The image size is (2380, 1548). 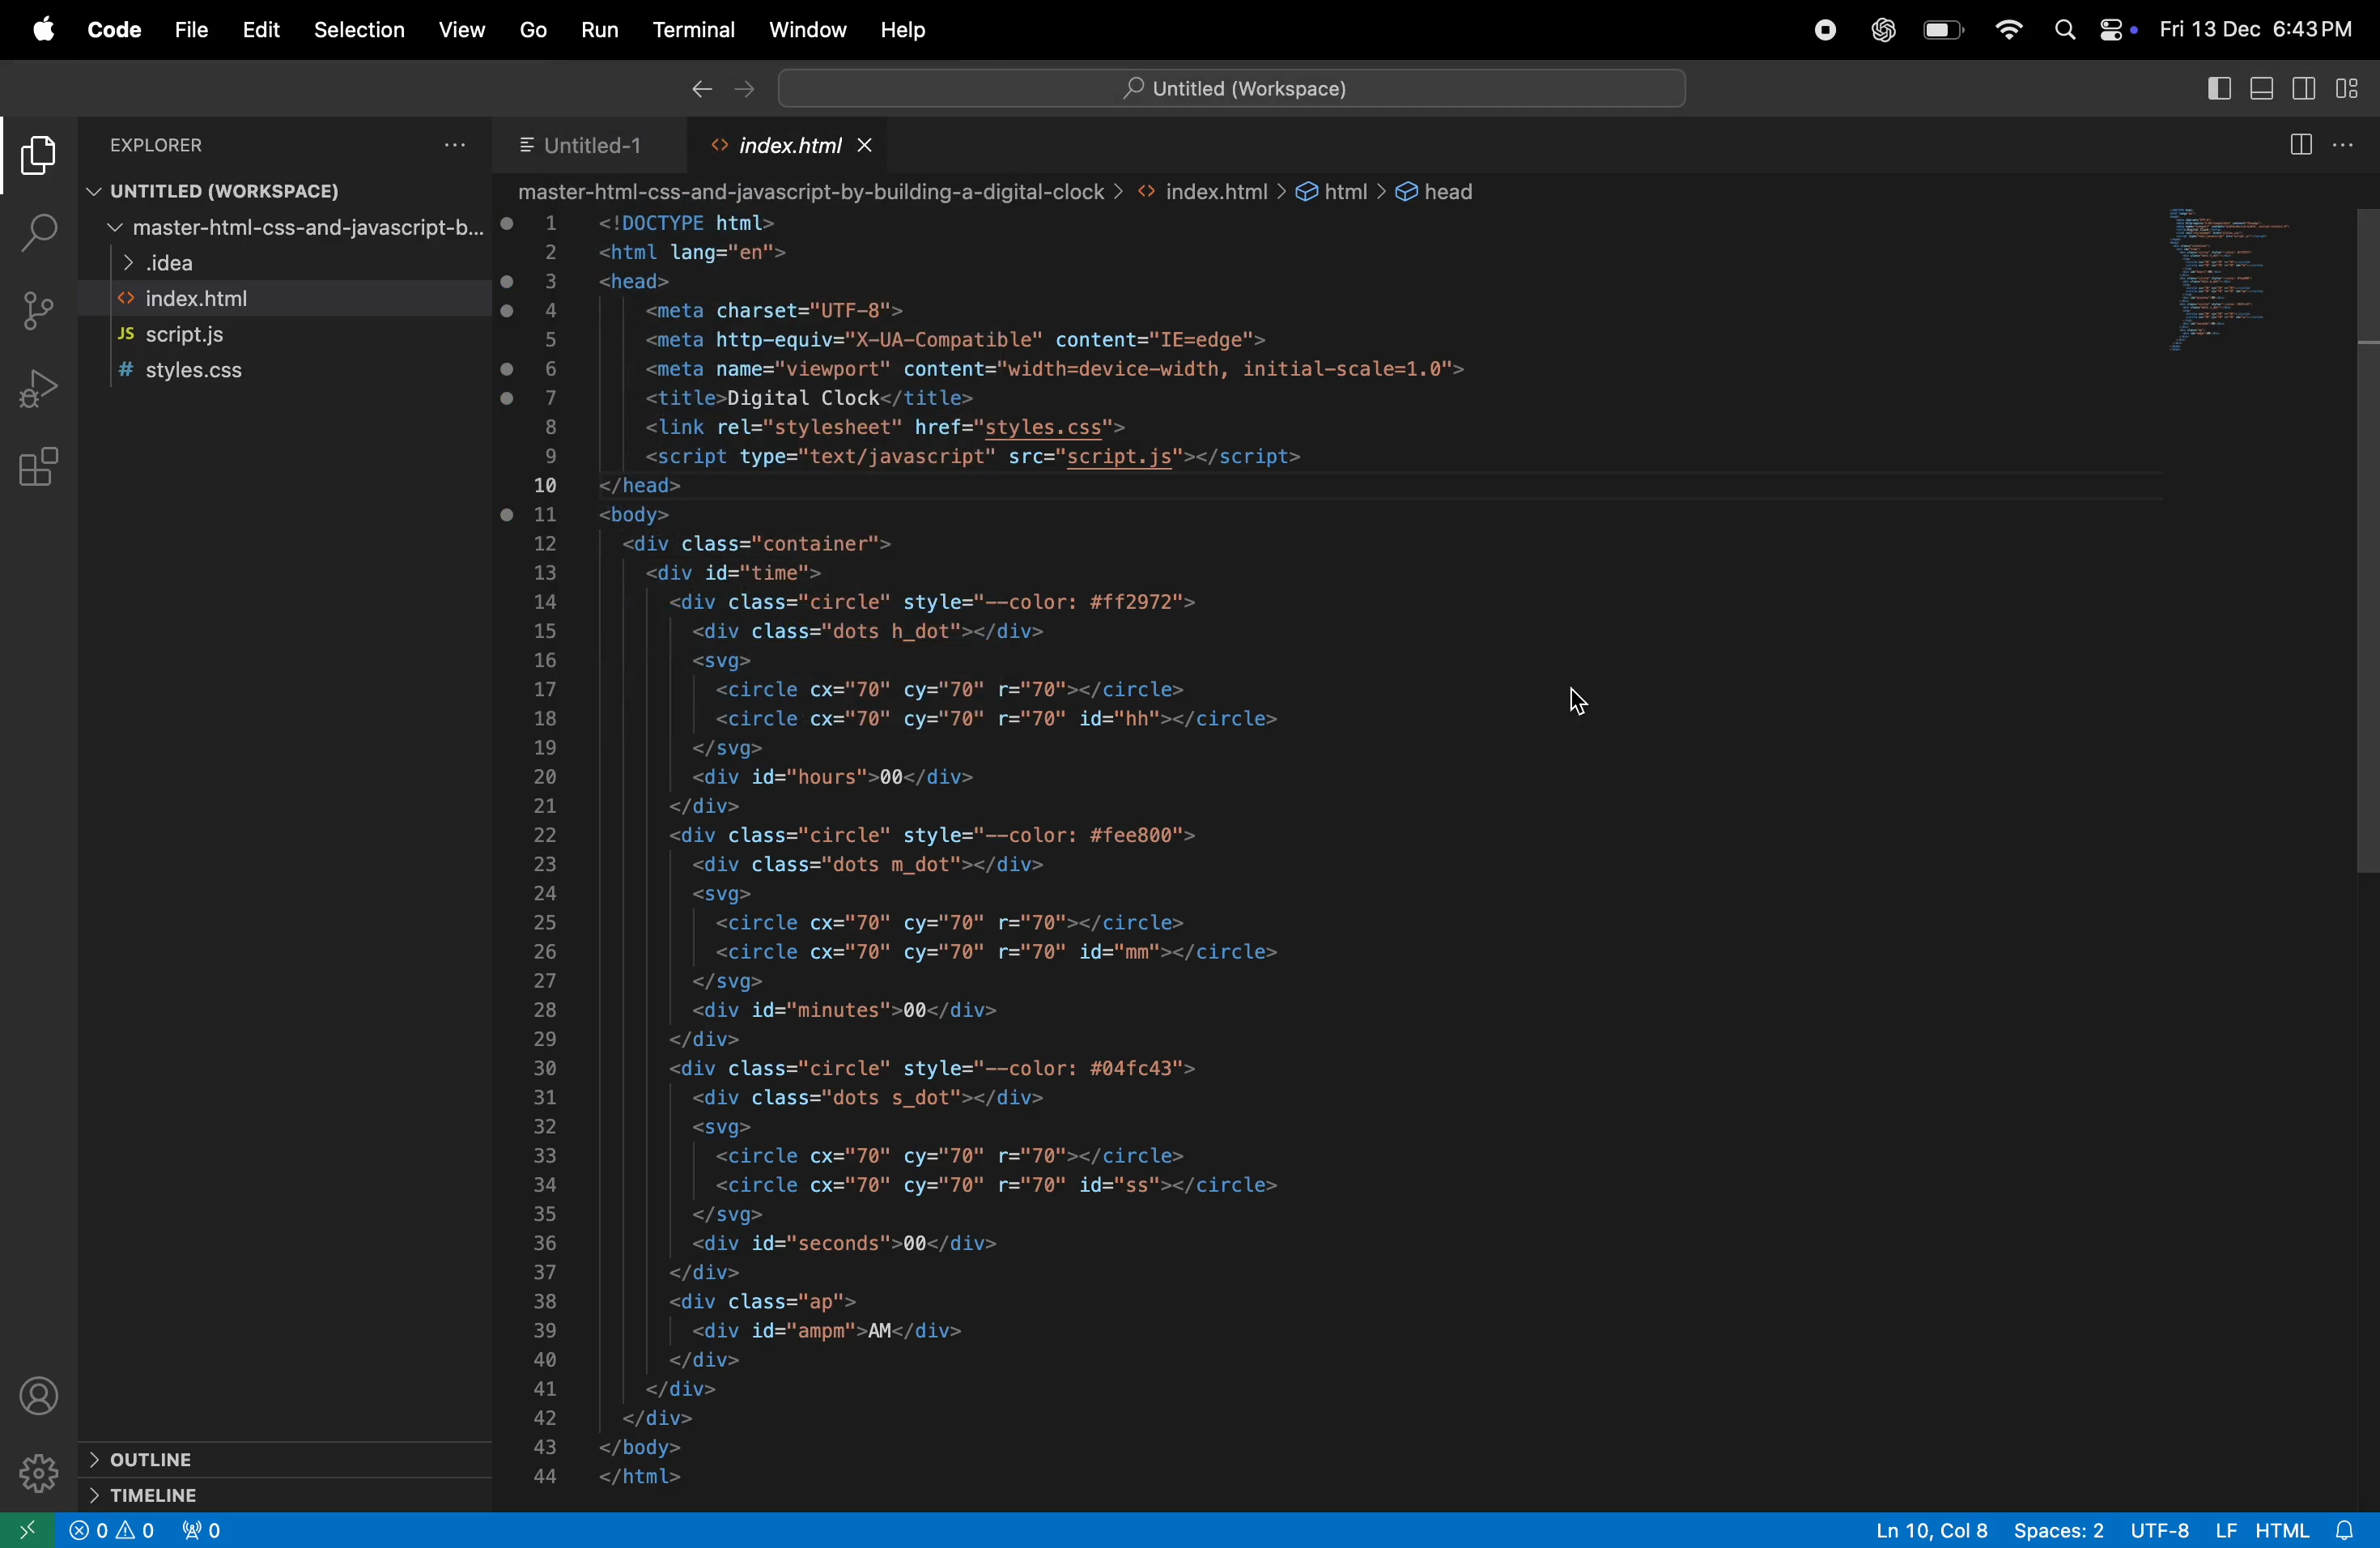 I want to click on options, so click(x=448, y=147).